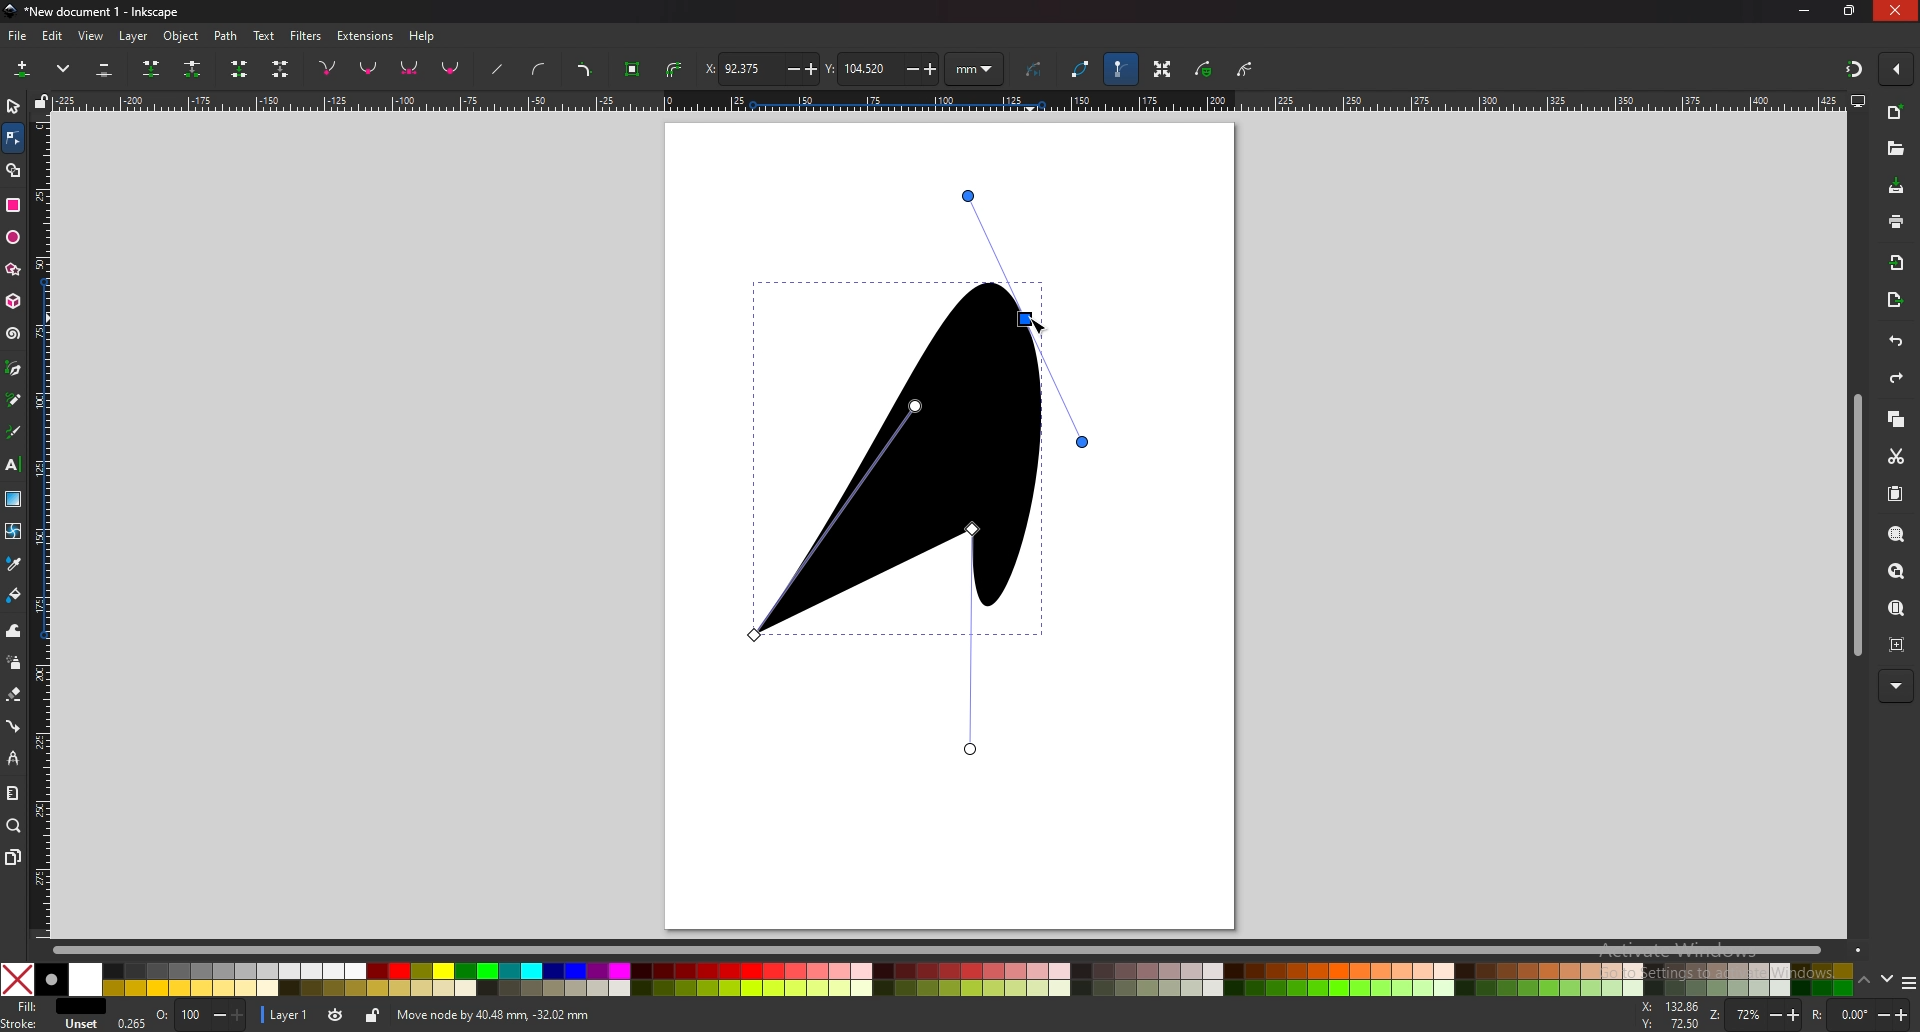 Image resolution: width=1920 pixels, height=1032 pixels. Describe the element at coordinates (15, 695) in the screenshot. I see `eraser` at that location.